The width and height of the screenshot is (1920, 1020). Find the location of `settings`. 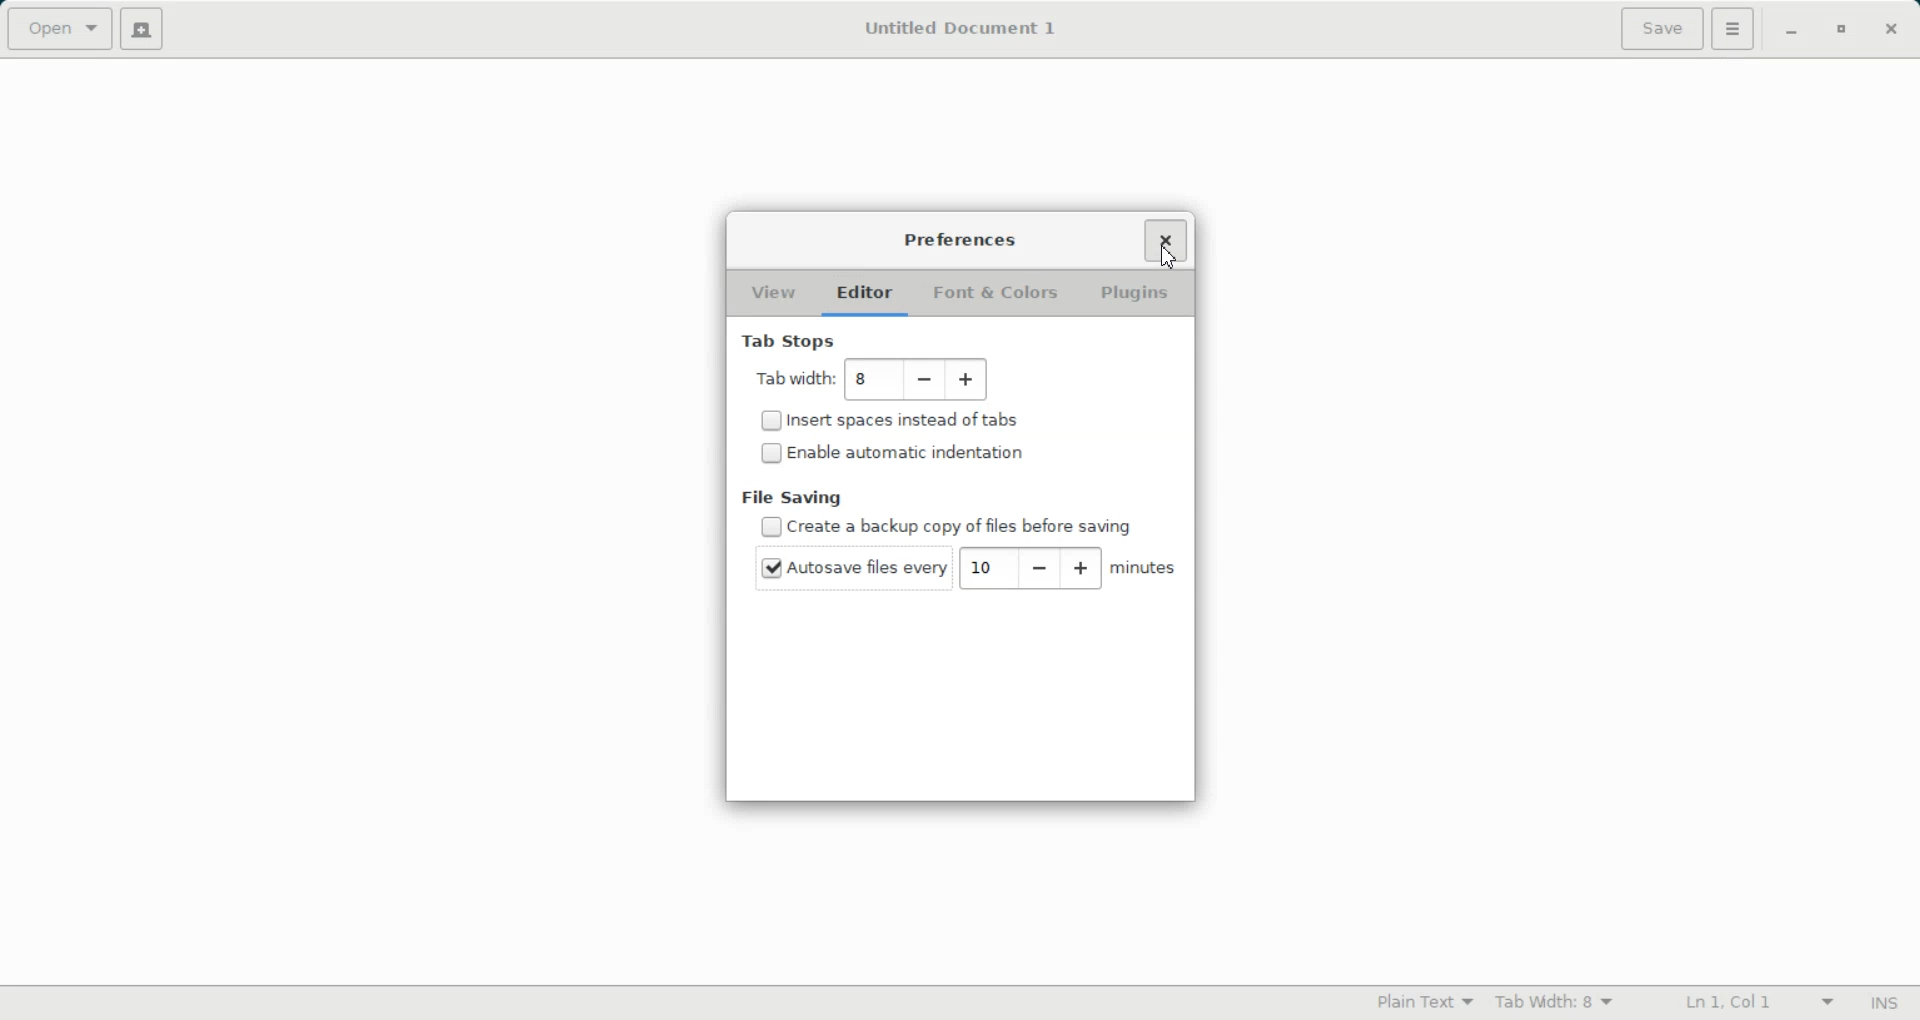

settings is located at coordinates (1732, 30).